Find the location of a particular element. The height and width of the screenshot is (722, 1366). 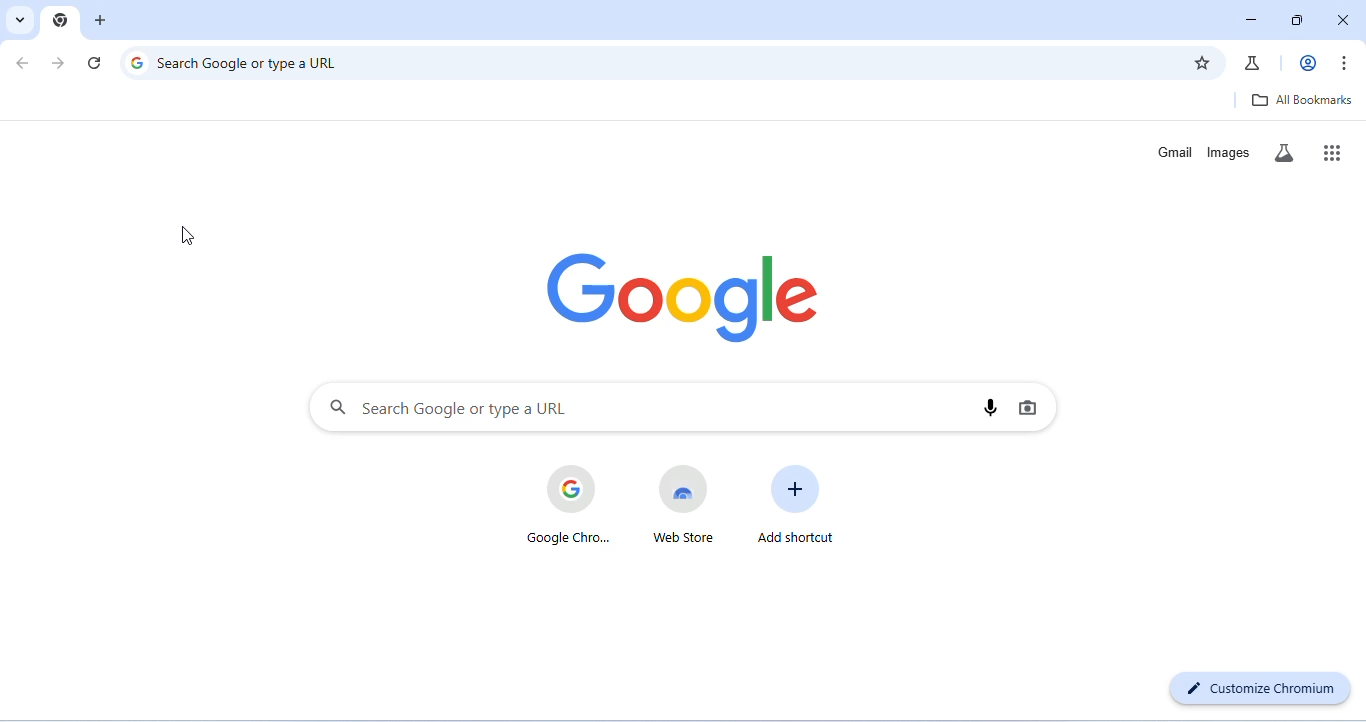

google logo is located at coordinates (692, 294).